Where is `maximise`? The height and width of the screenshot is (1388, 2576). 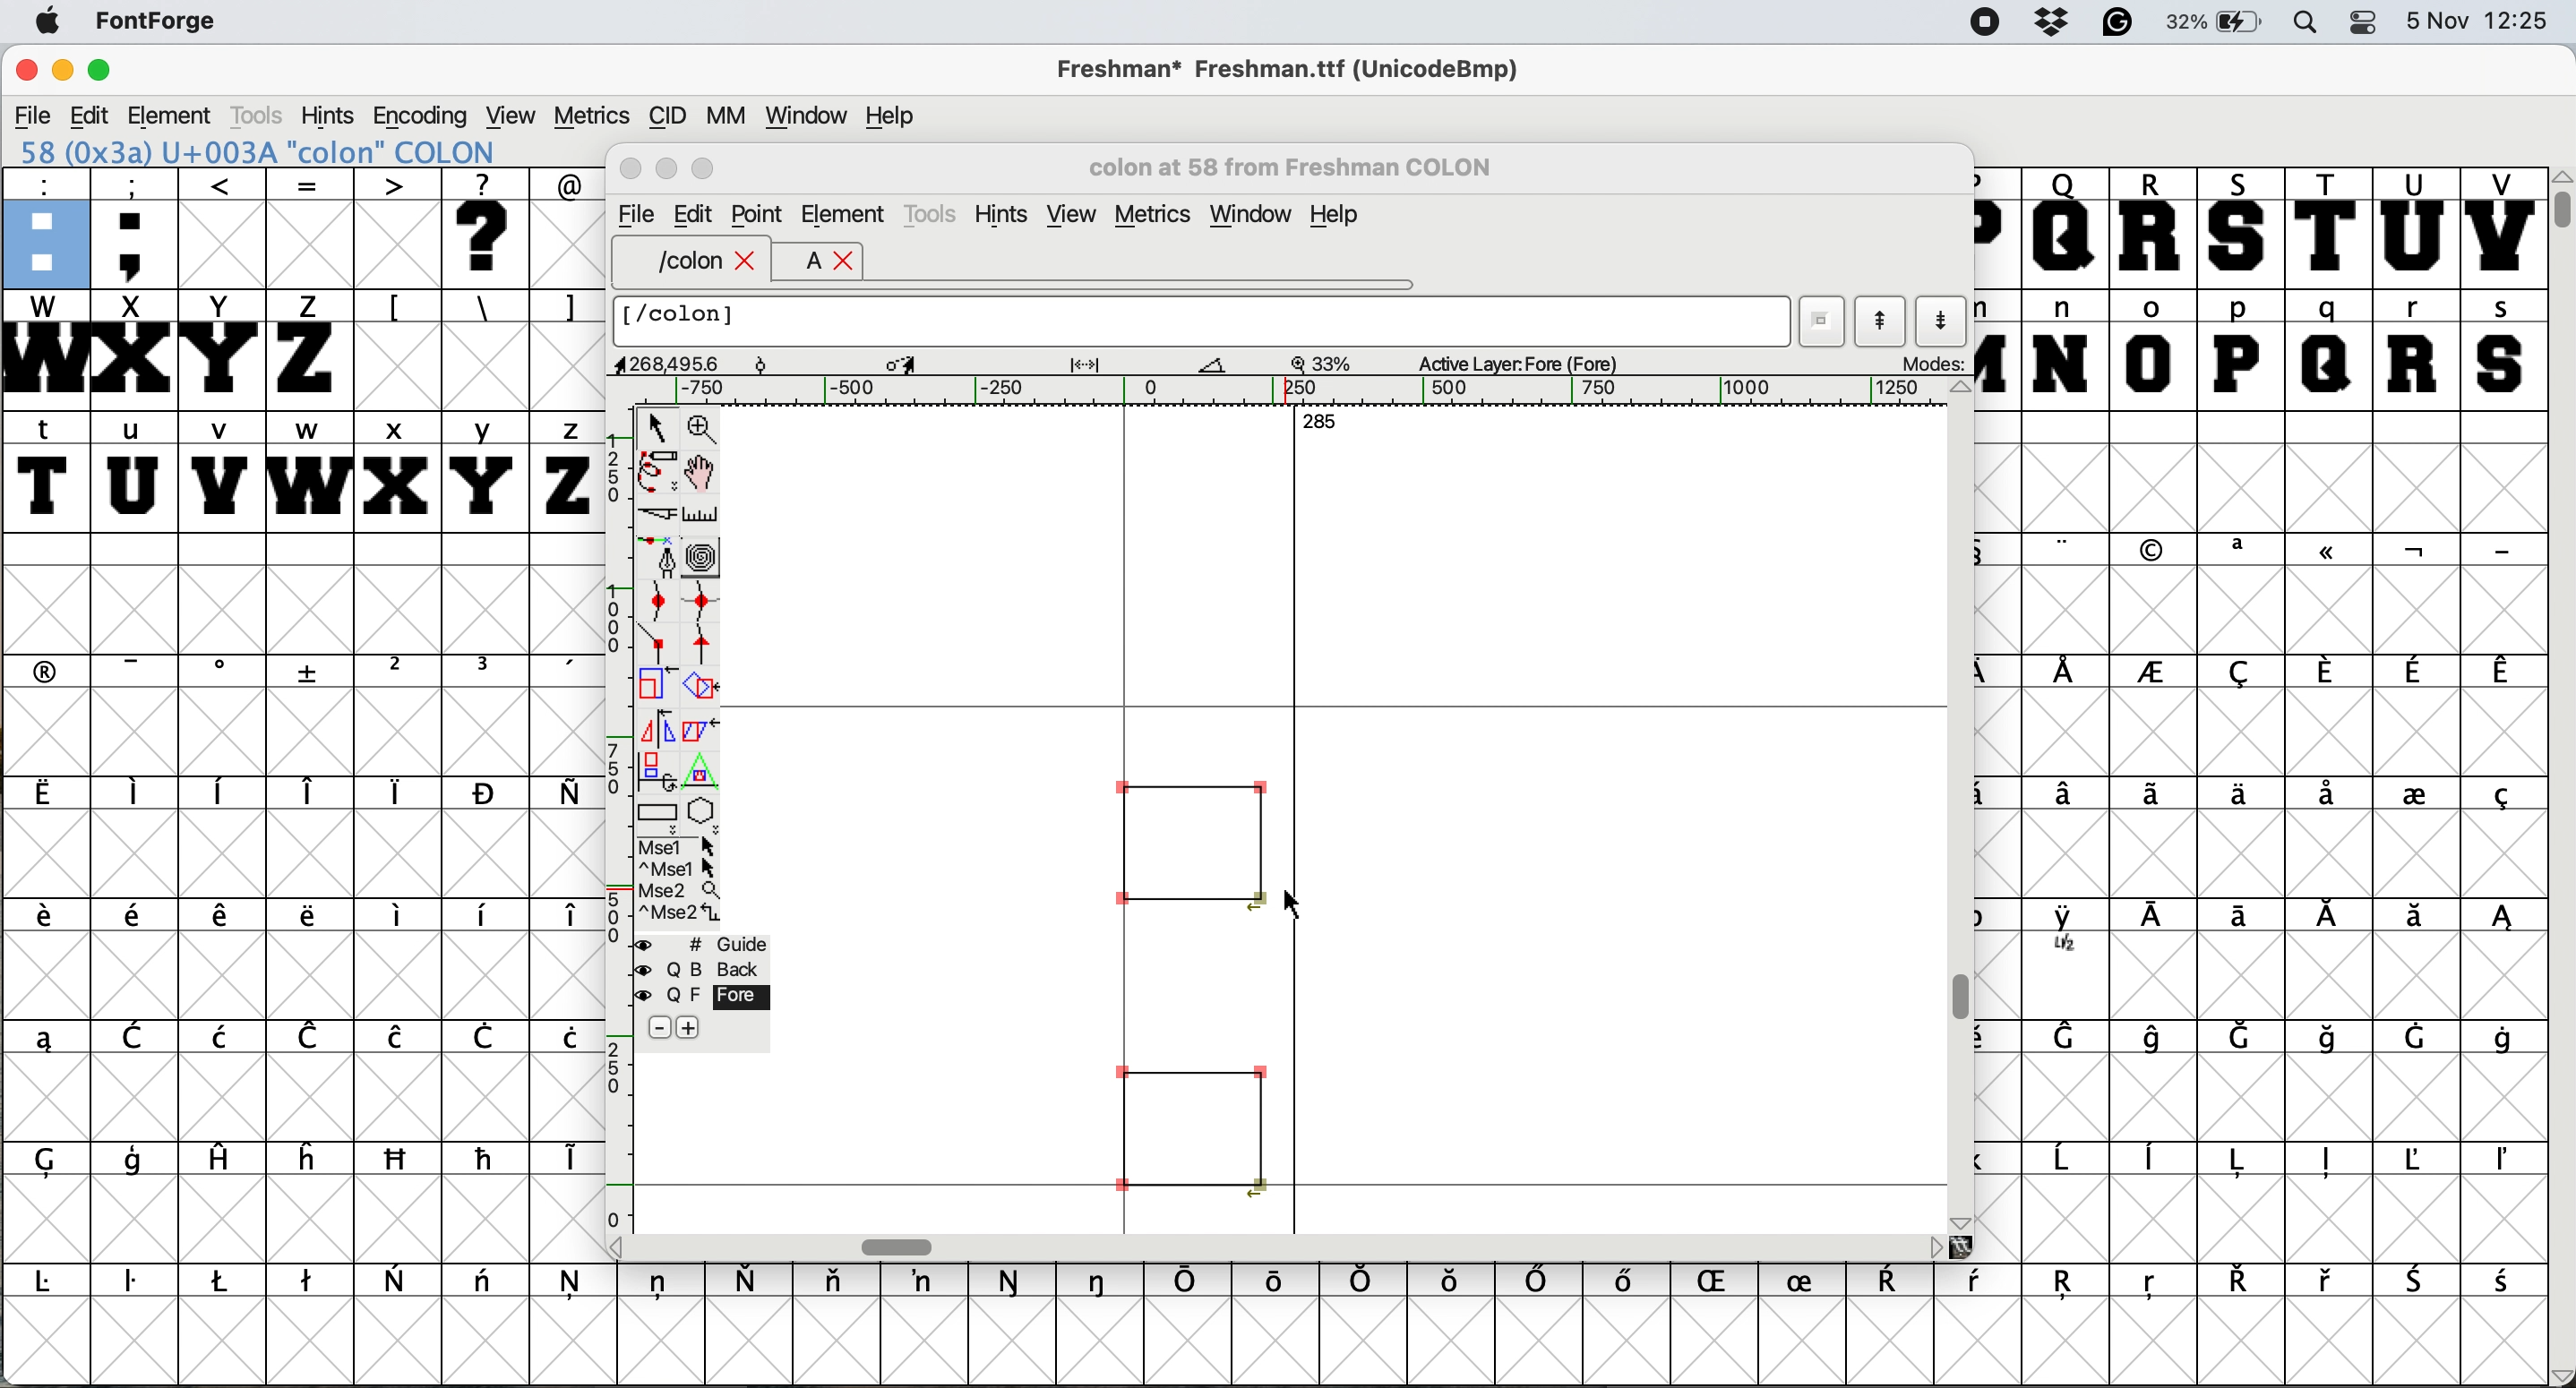 maximise is located at coordinates (104, 68).